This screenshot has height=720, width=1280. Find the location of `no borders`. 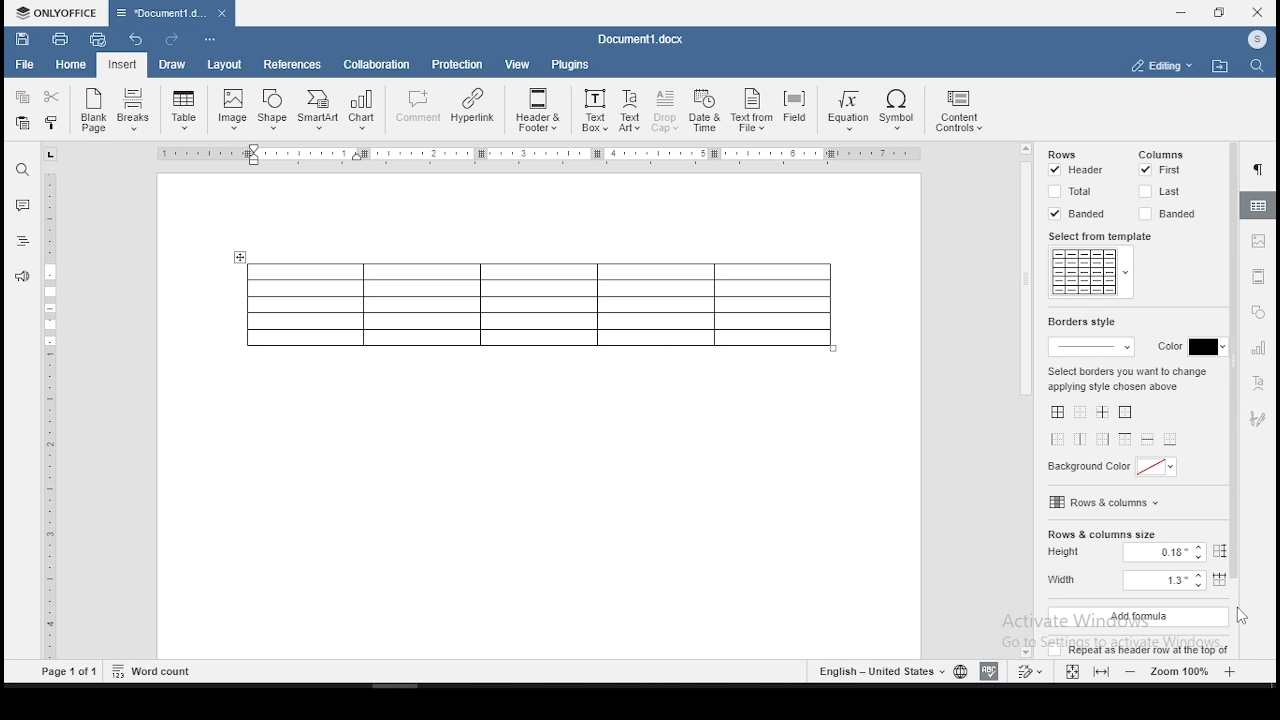

no borders is located at coordinates (1079, 411).